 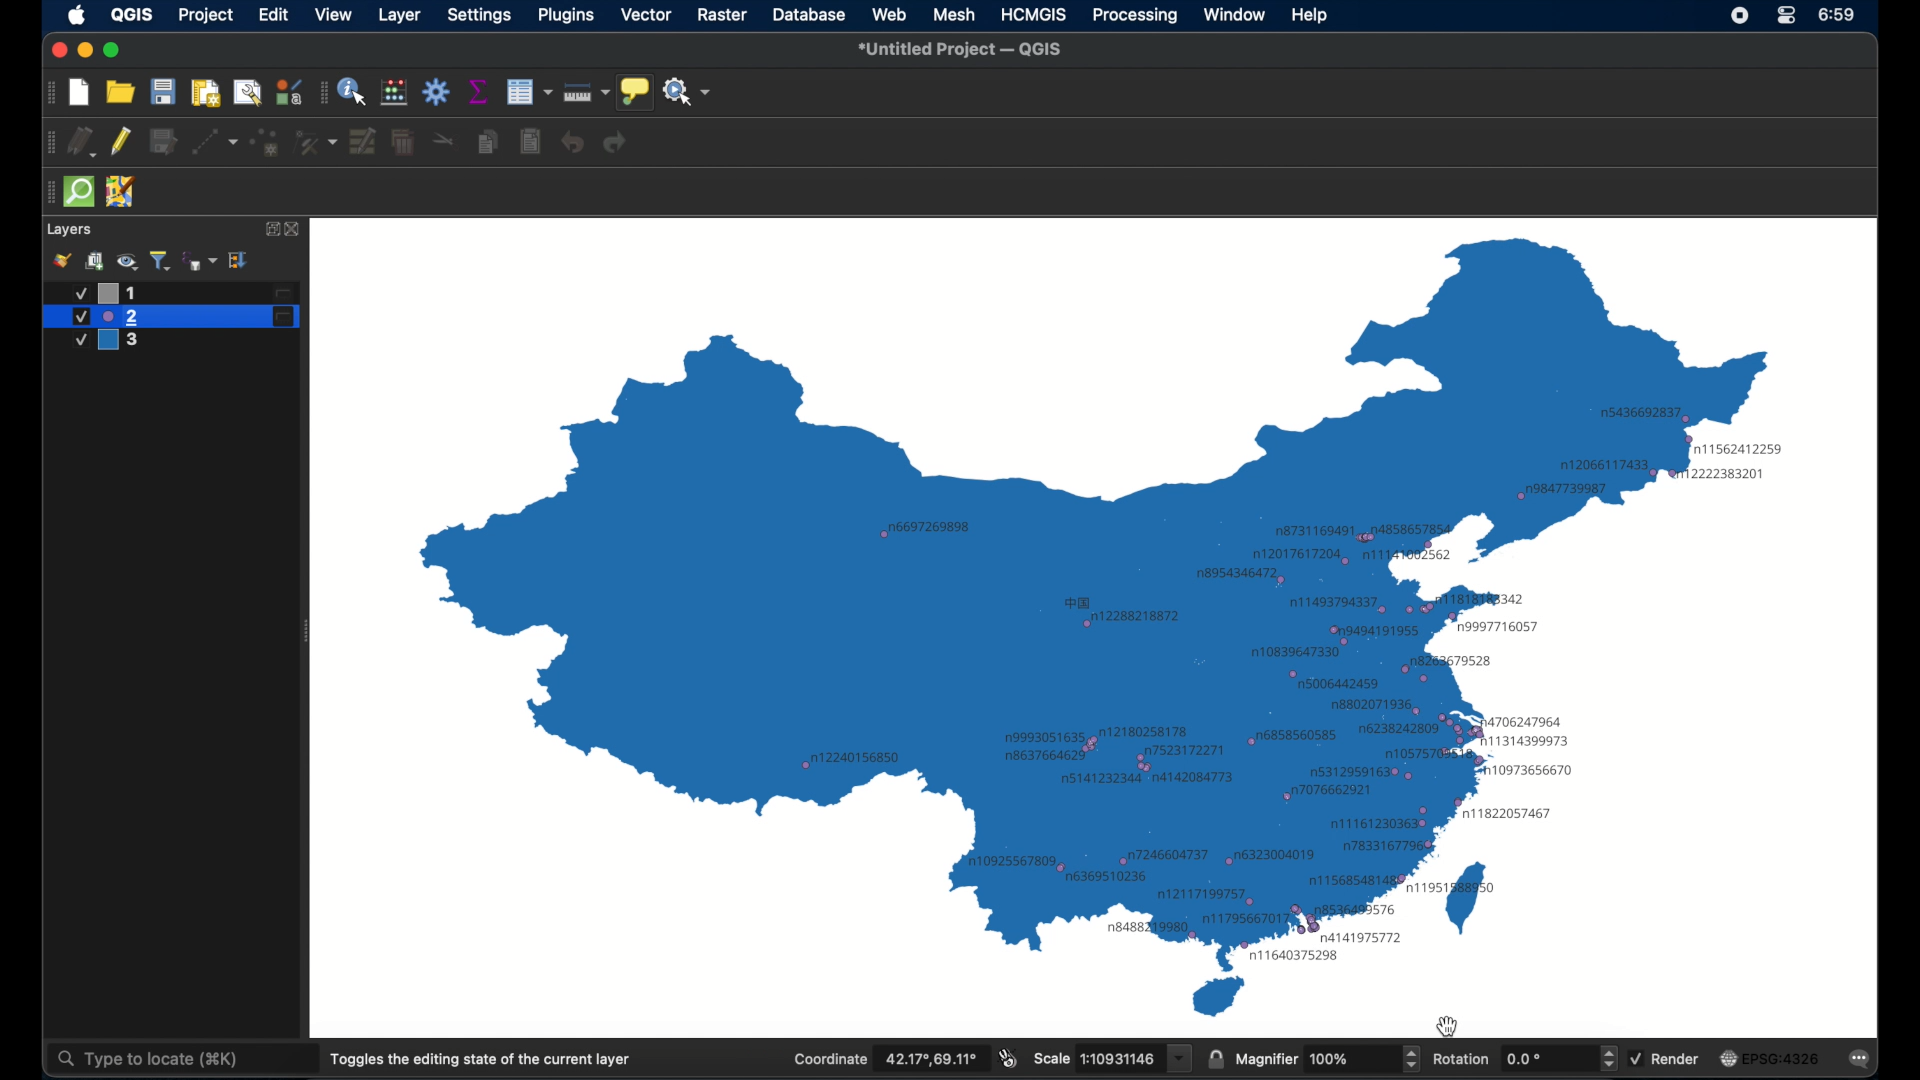 What do you see at coordinates (1034, 15) in the screenshot?
I see `HCMGIS` at bounding box center [1034, 15].